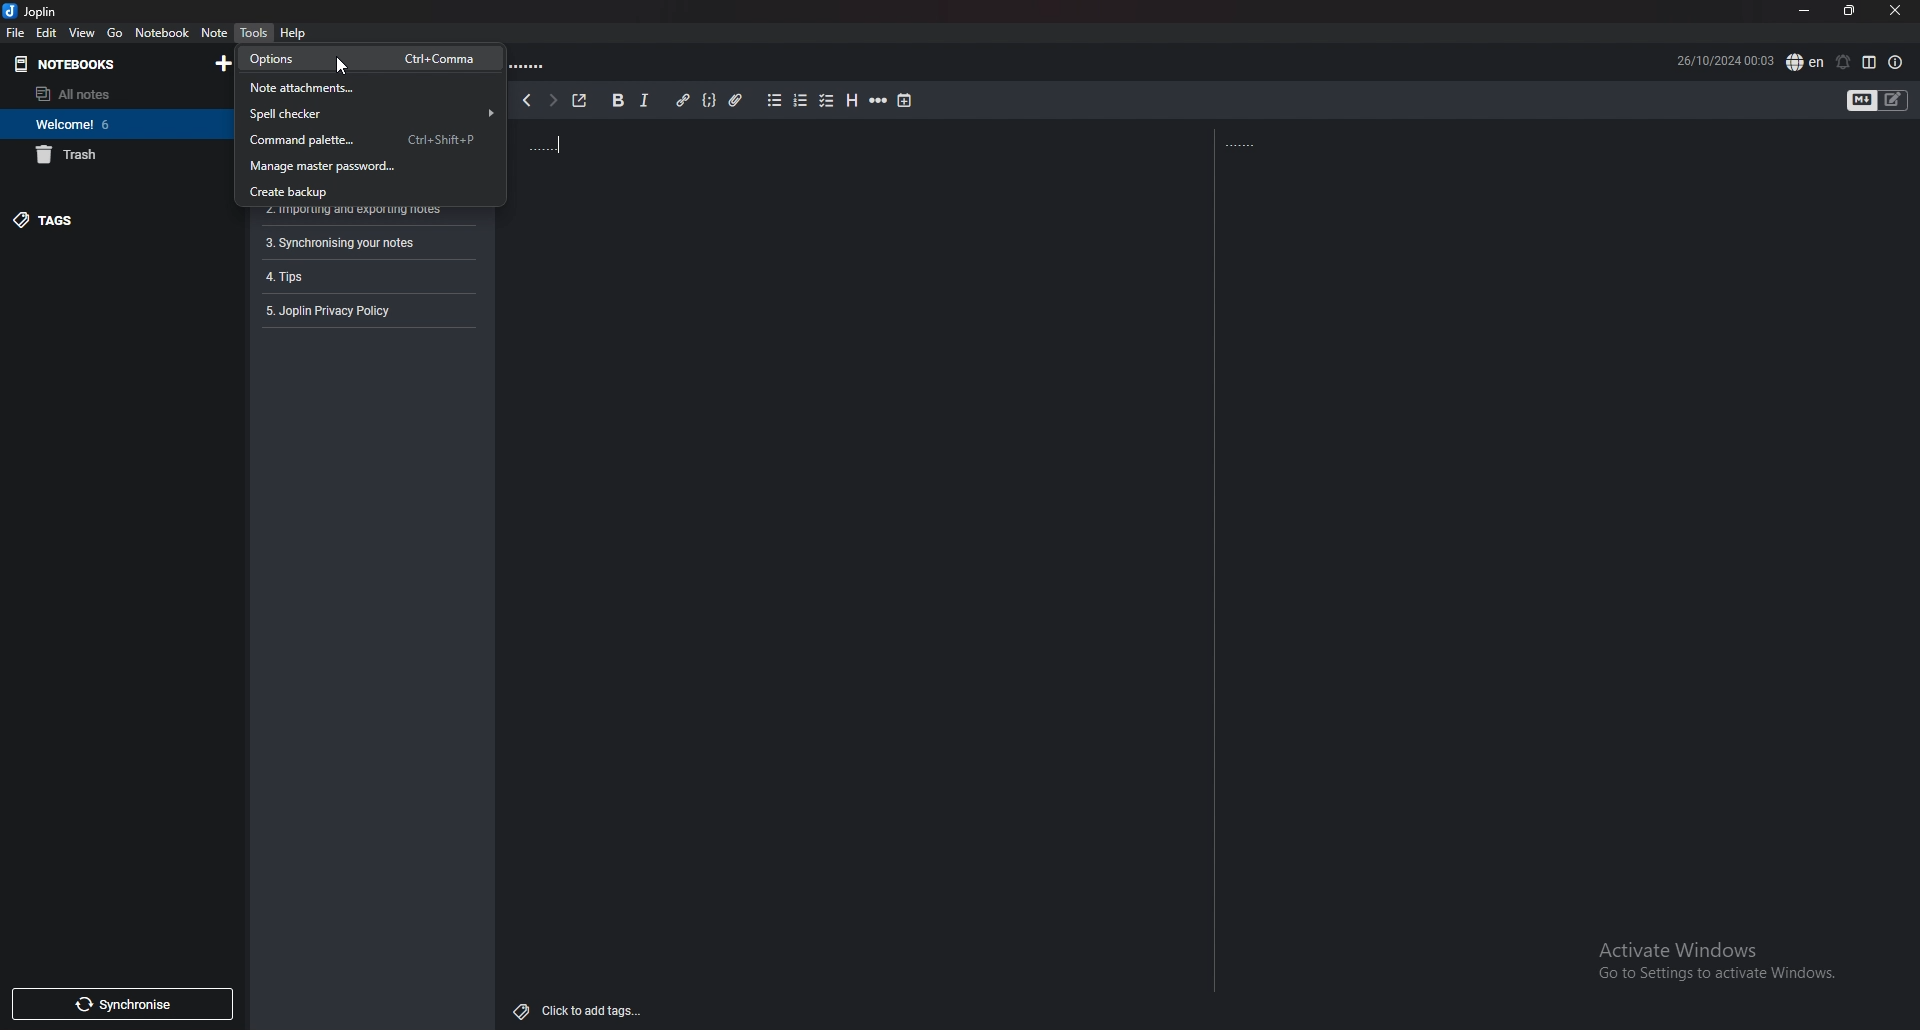  I want to click on add notebooks, so click(219, 65).